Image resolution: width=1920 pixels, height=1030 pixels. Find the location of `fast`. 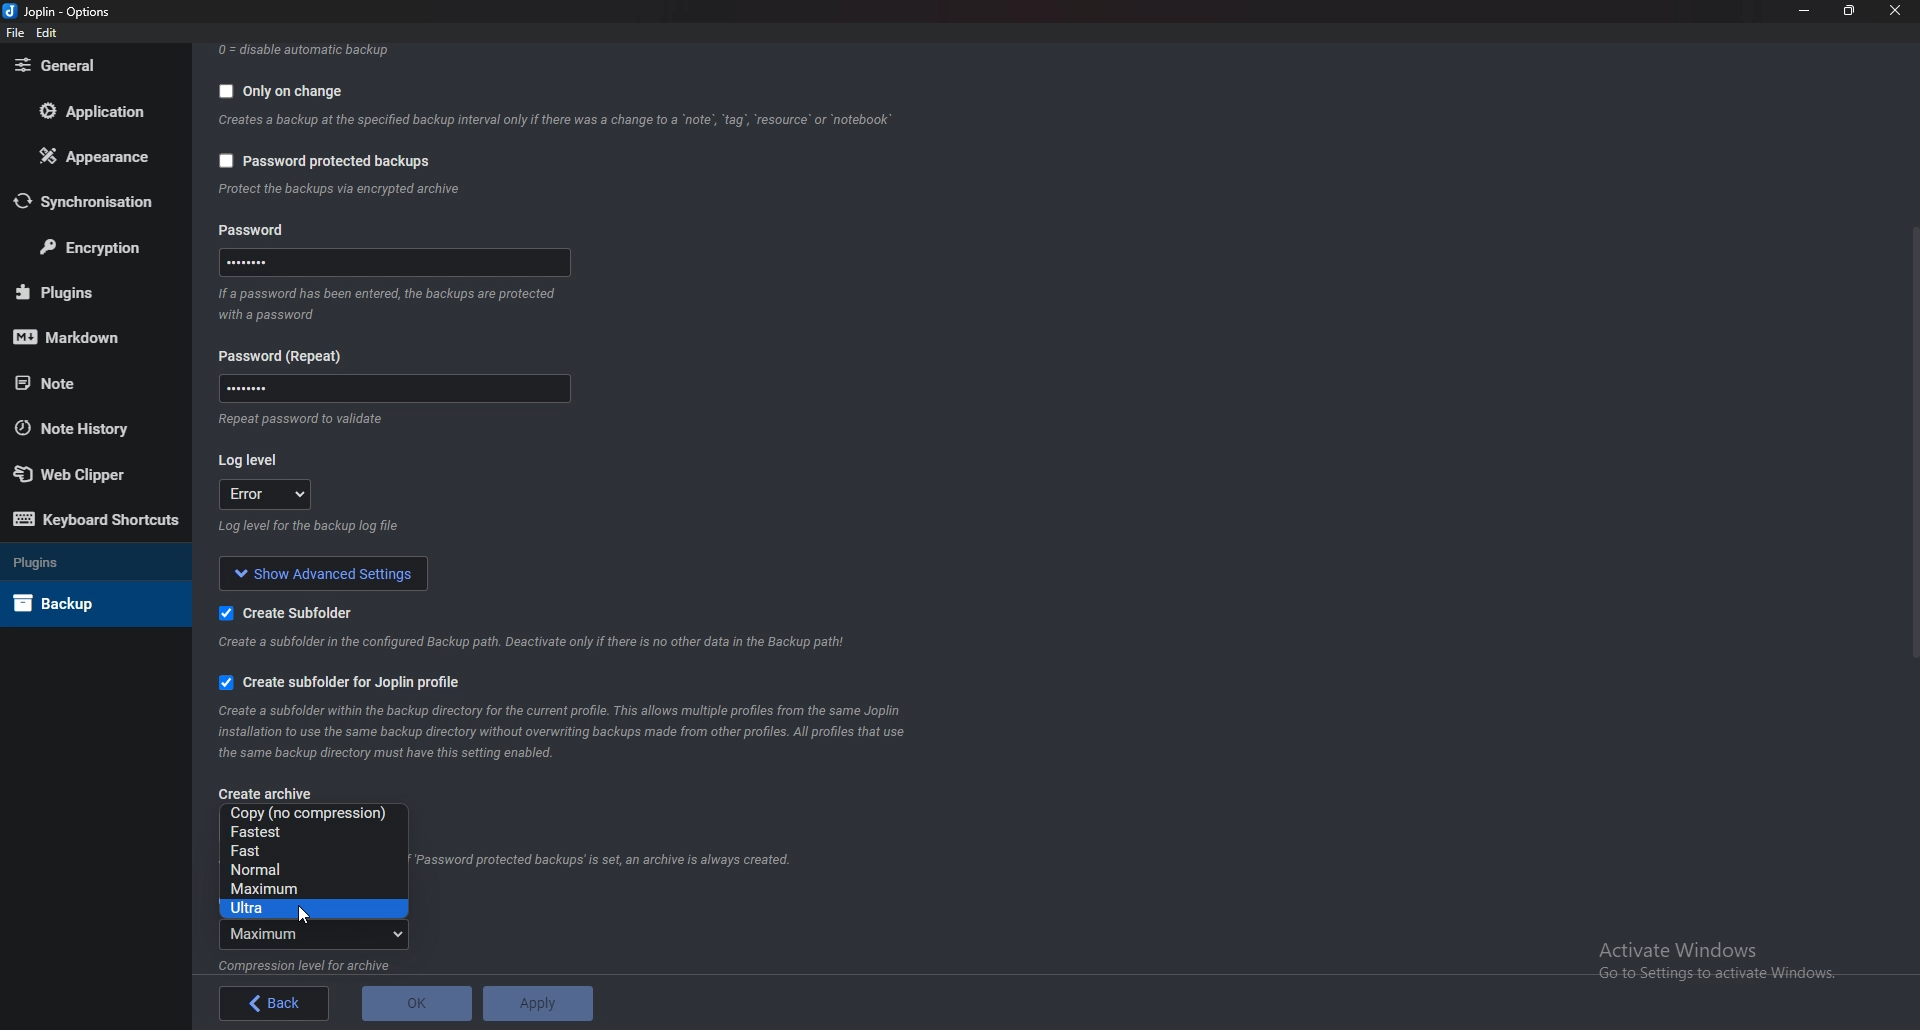

fast is located at coordinates (311, 850).